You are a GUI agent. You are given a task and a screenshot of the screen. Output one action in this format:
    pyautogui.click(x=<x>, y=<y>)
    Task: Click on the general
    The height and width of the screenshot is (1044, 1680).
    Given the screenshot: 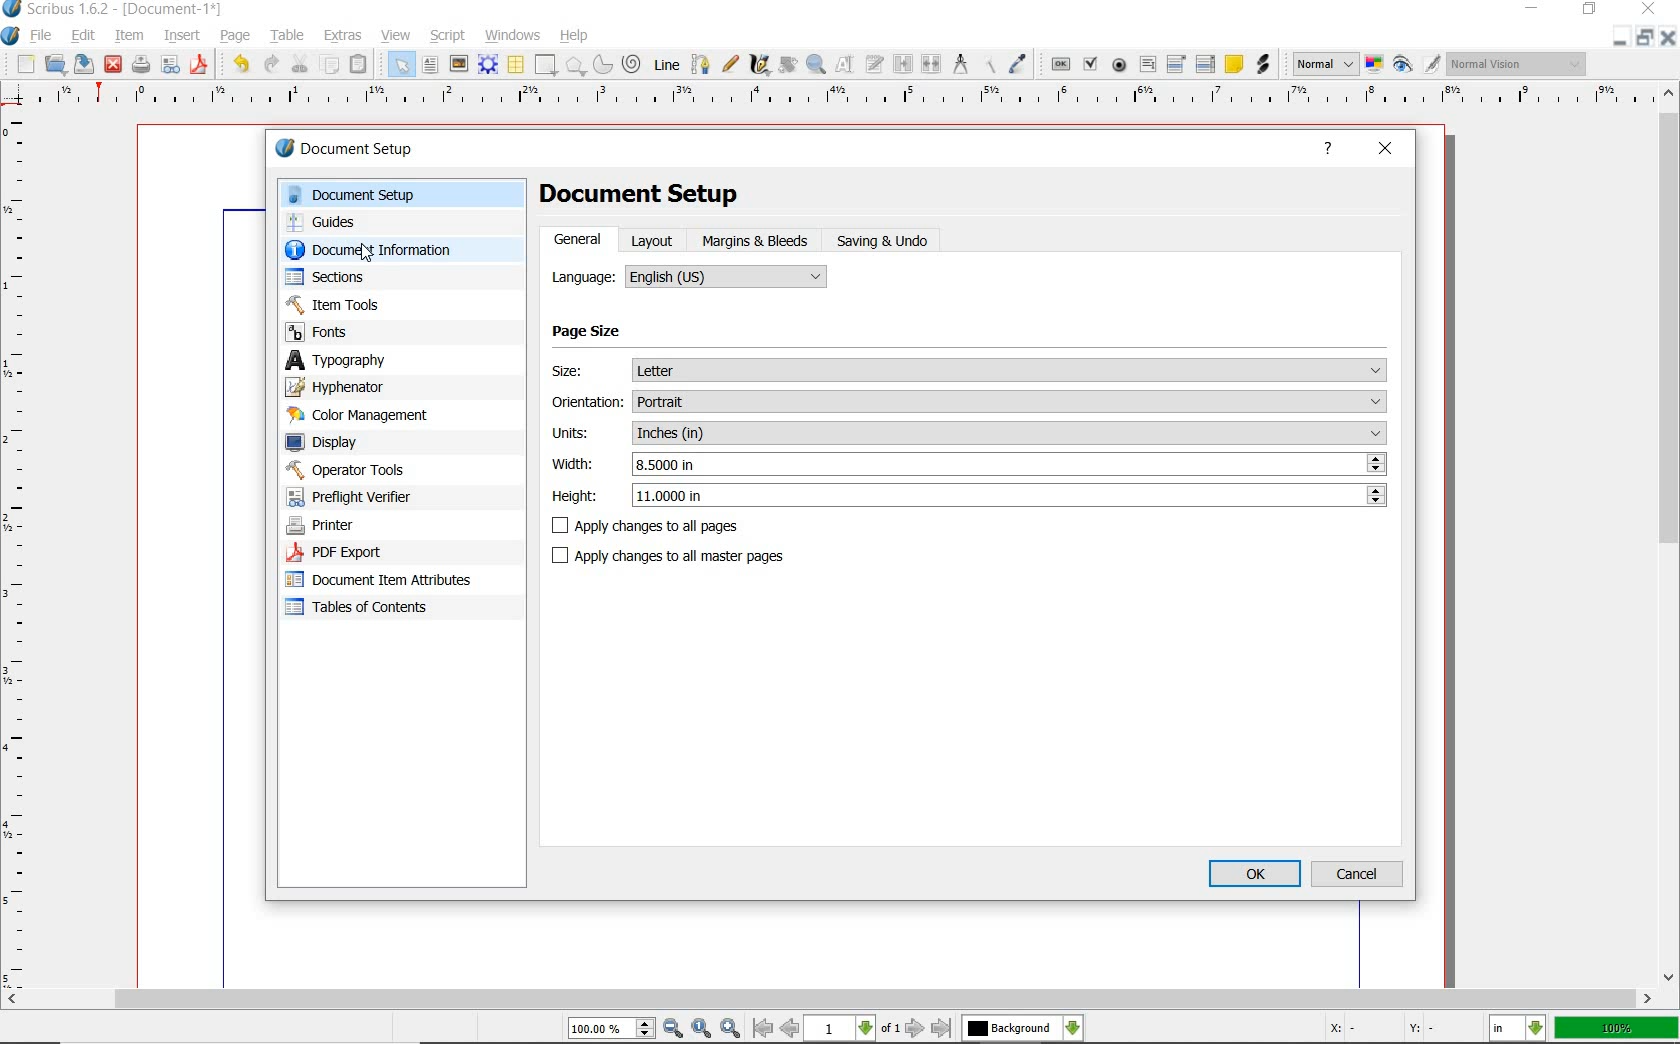 What is the action you would take?
    pyautogui.click(x=580, y=242)
    